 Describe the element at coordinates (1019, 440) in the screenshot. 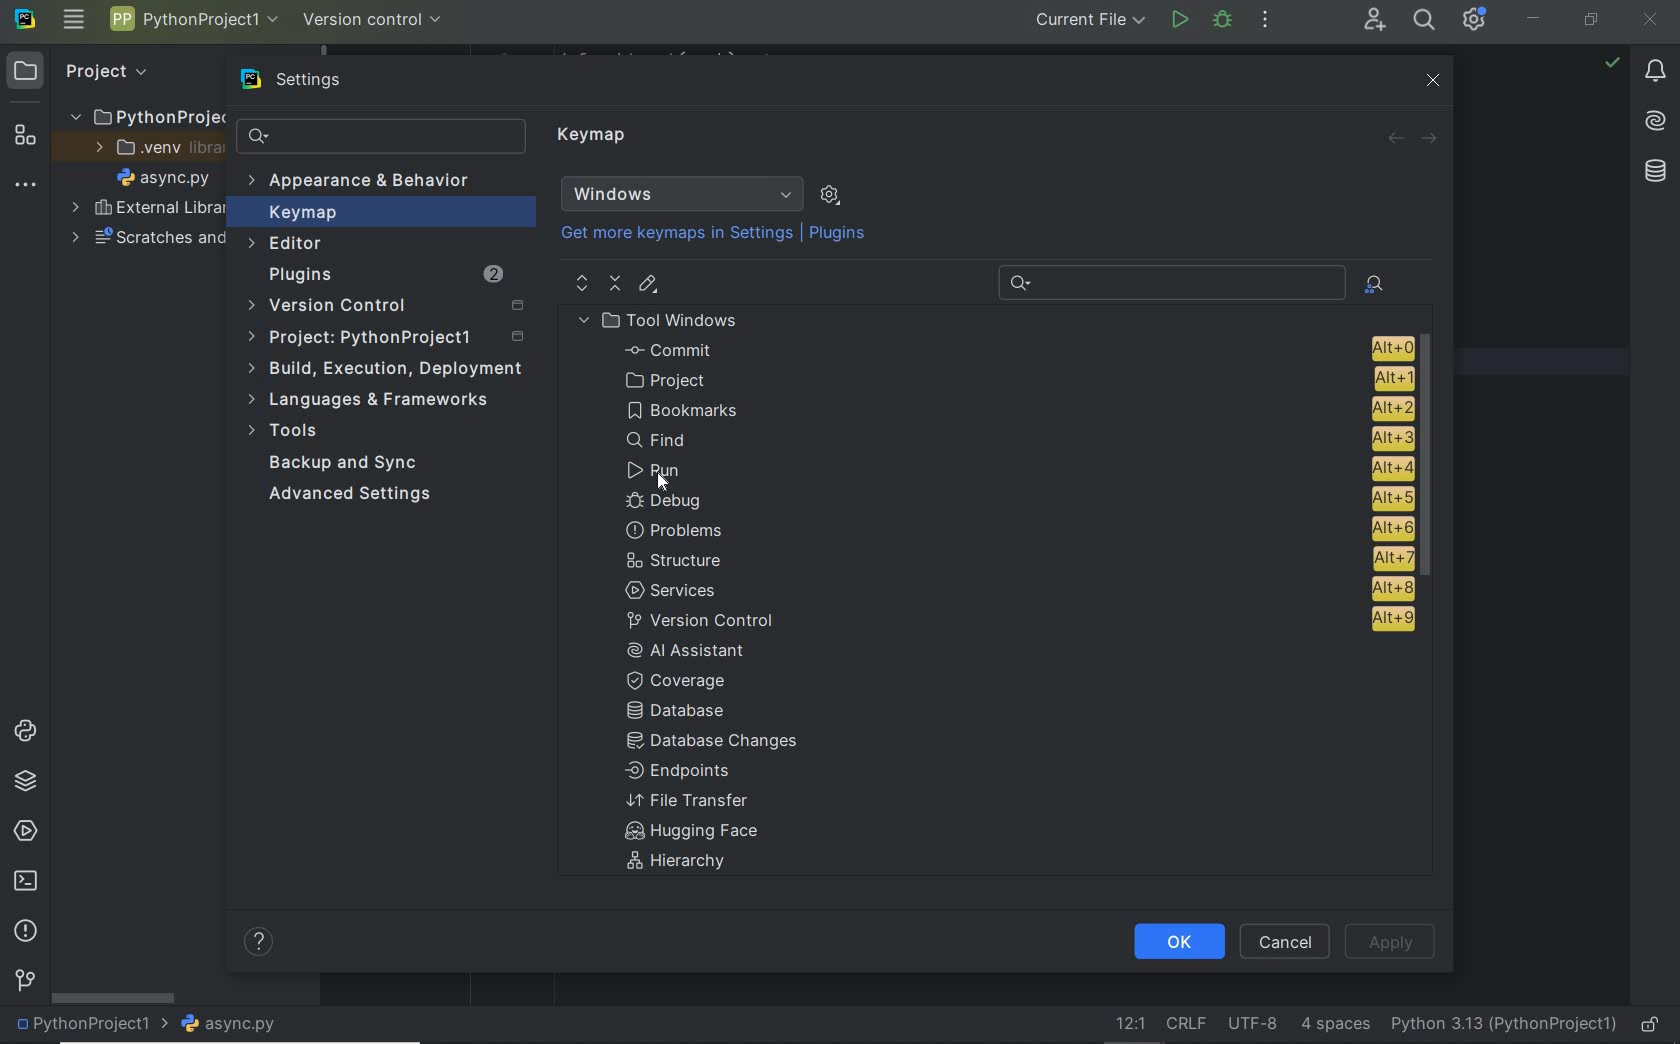

I see `Find` at that location.